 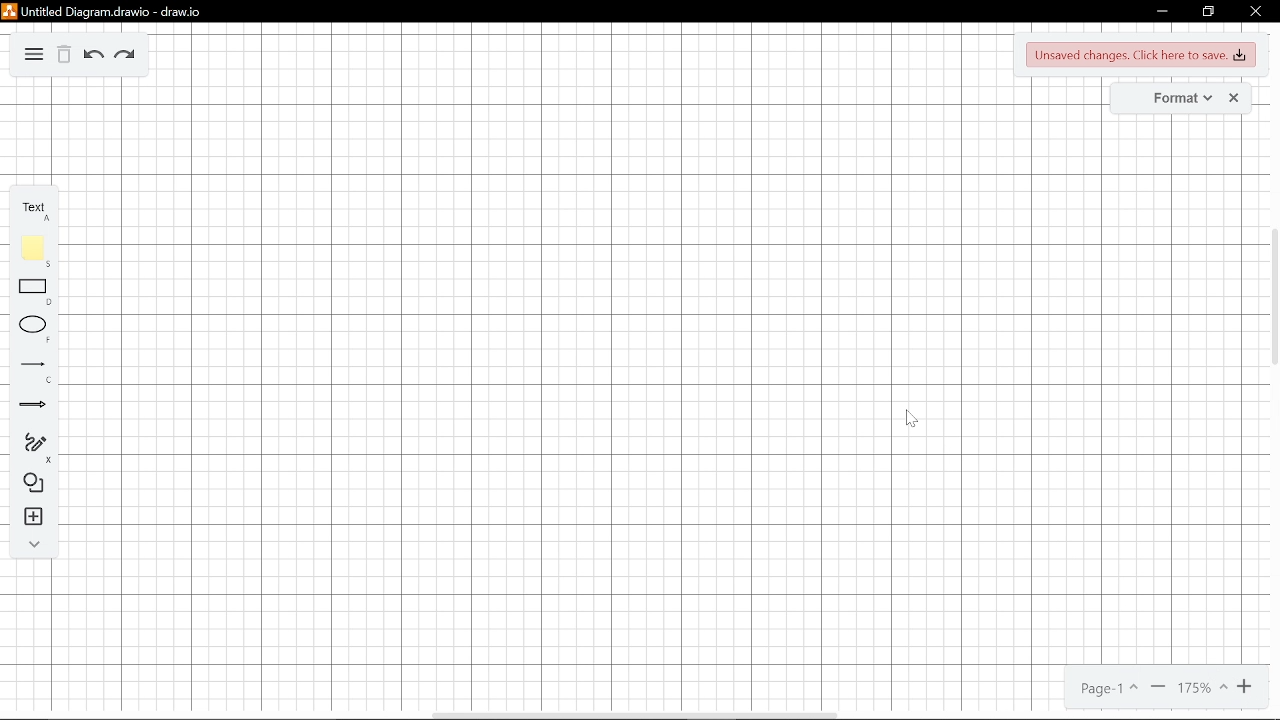 What do you see at coordinates (27, 330) in the screenshot?
I see `ellipse` at bounding box center [27, 330].